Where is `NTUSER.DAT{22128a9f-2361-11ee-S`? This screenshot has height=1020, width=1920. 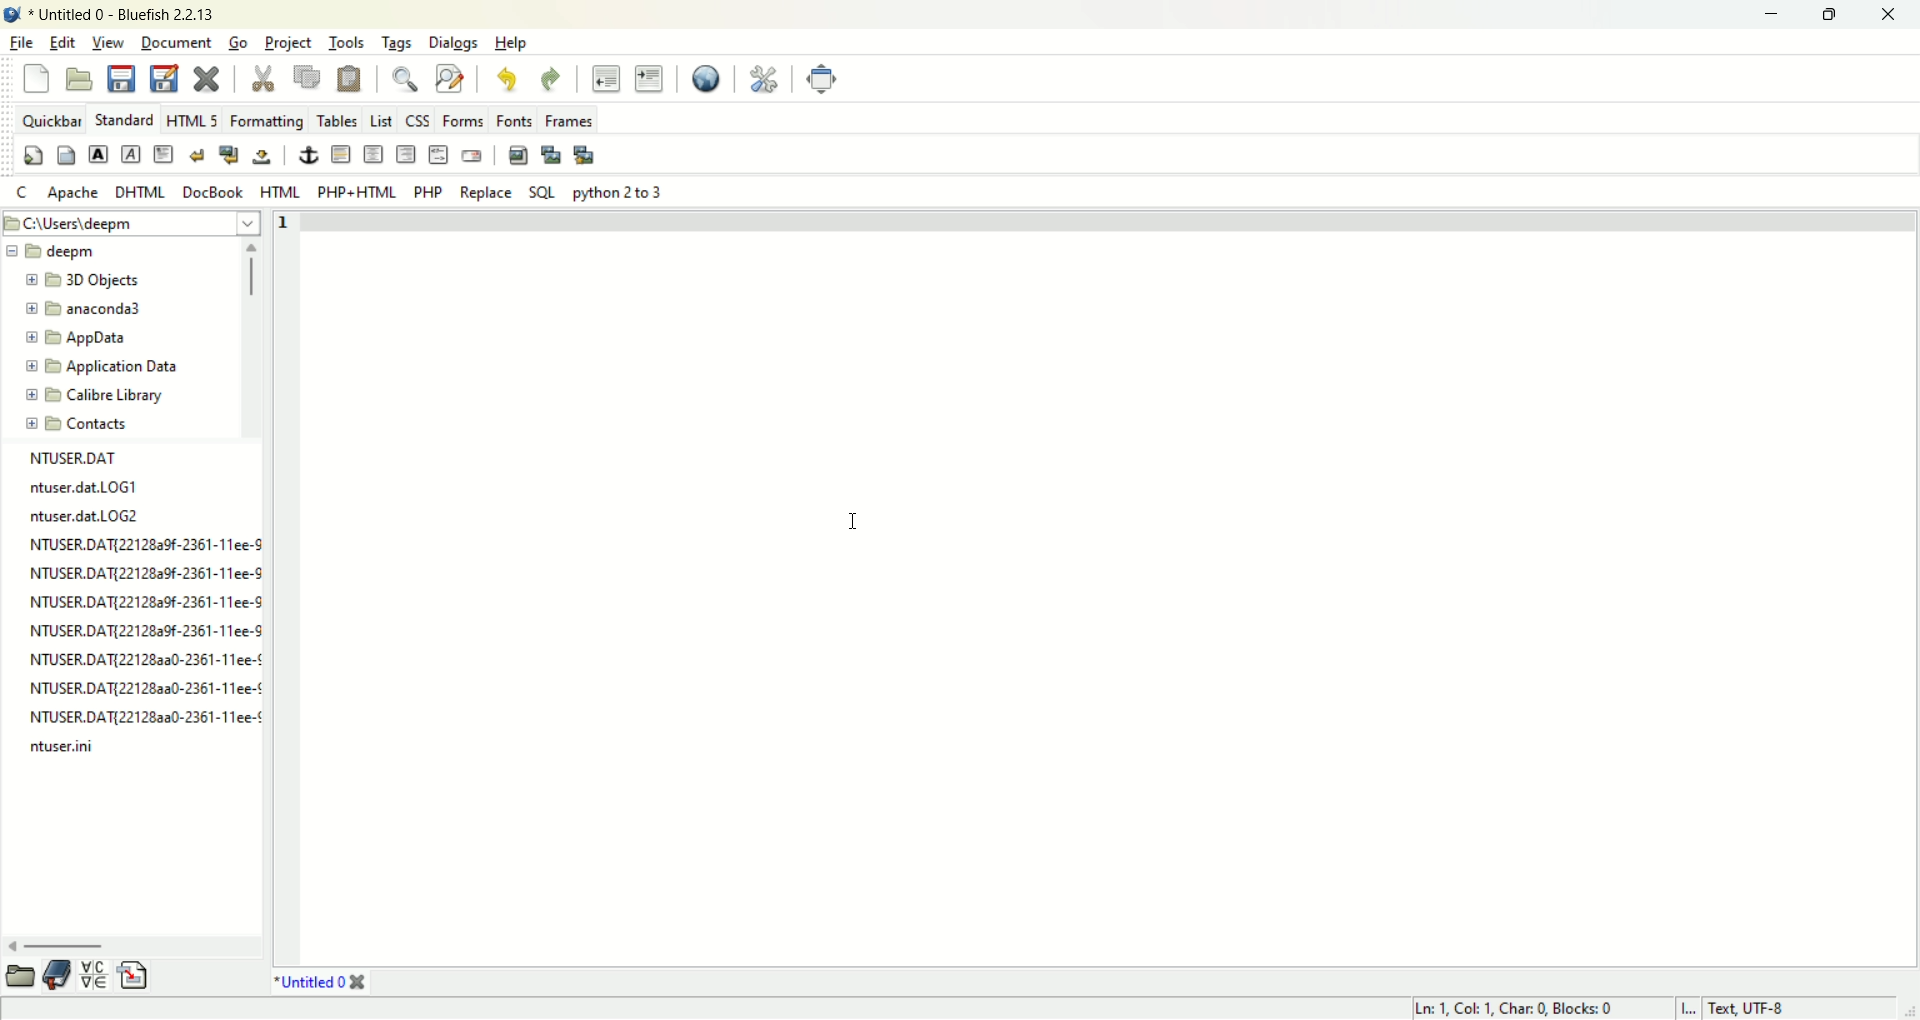 NTUSER.DAT{22128a9f-2361-11ee-S is located at coordinates (135, 628).